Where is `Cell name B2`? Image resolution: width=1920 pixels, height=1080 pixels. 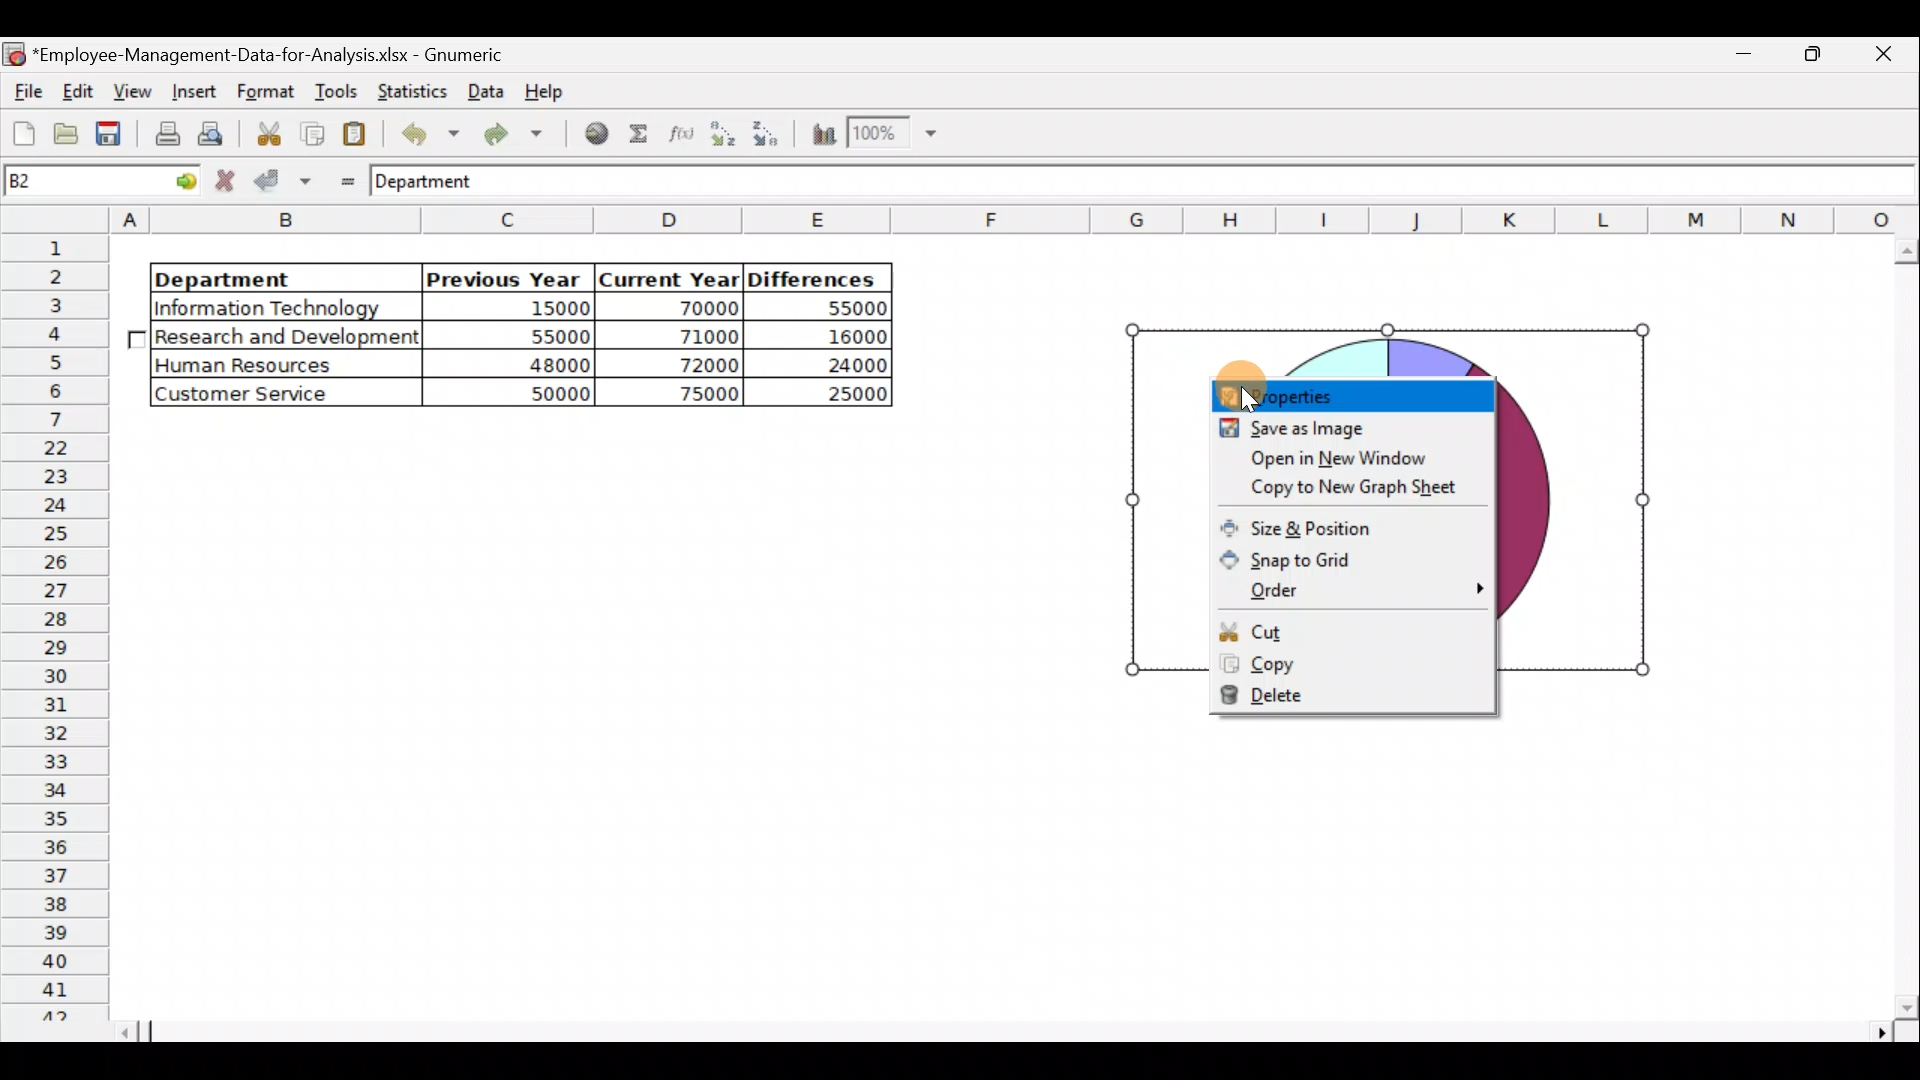 Cell name B2 is located at coordinates (67, 183).